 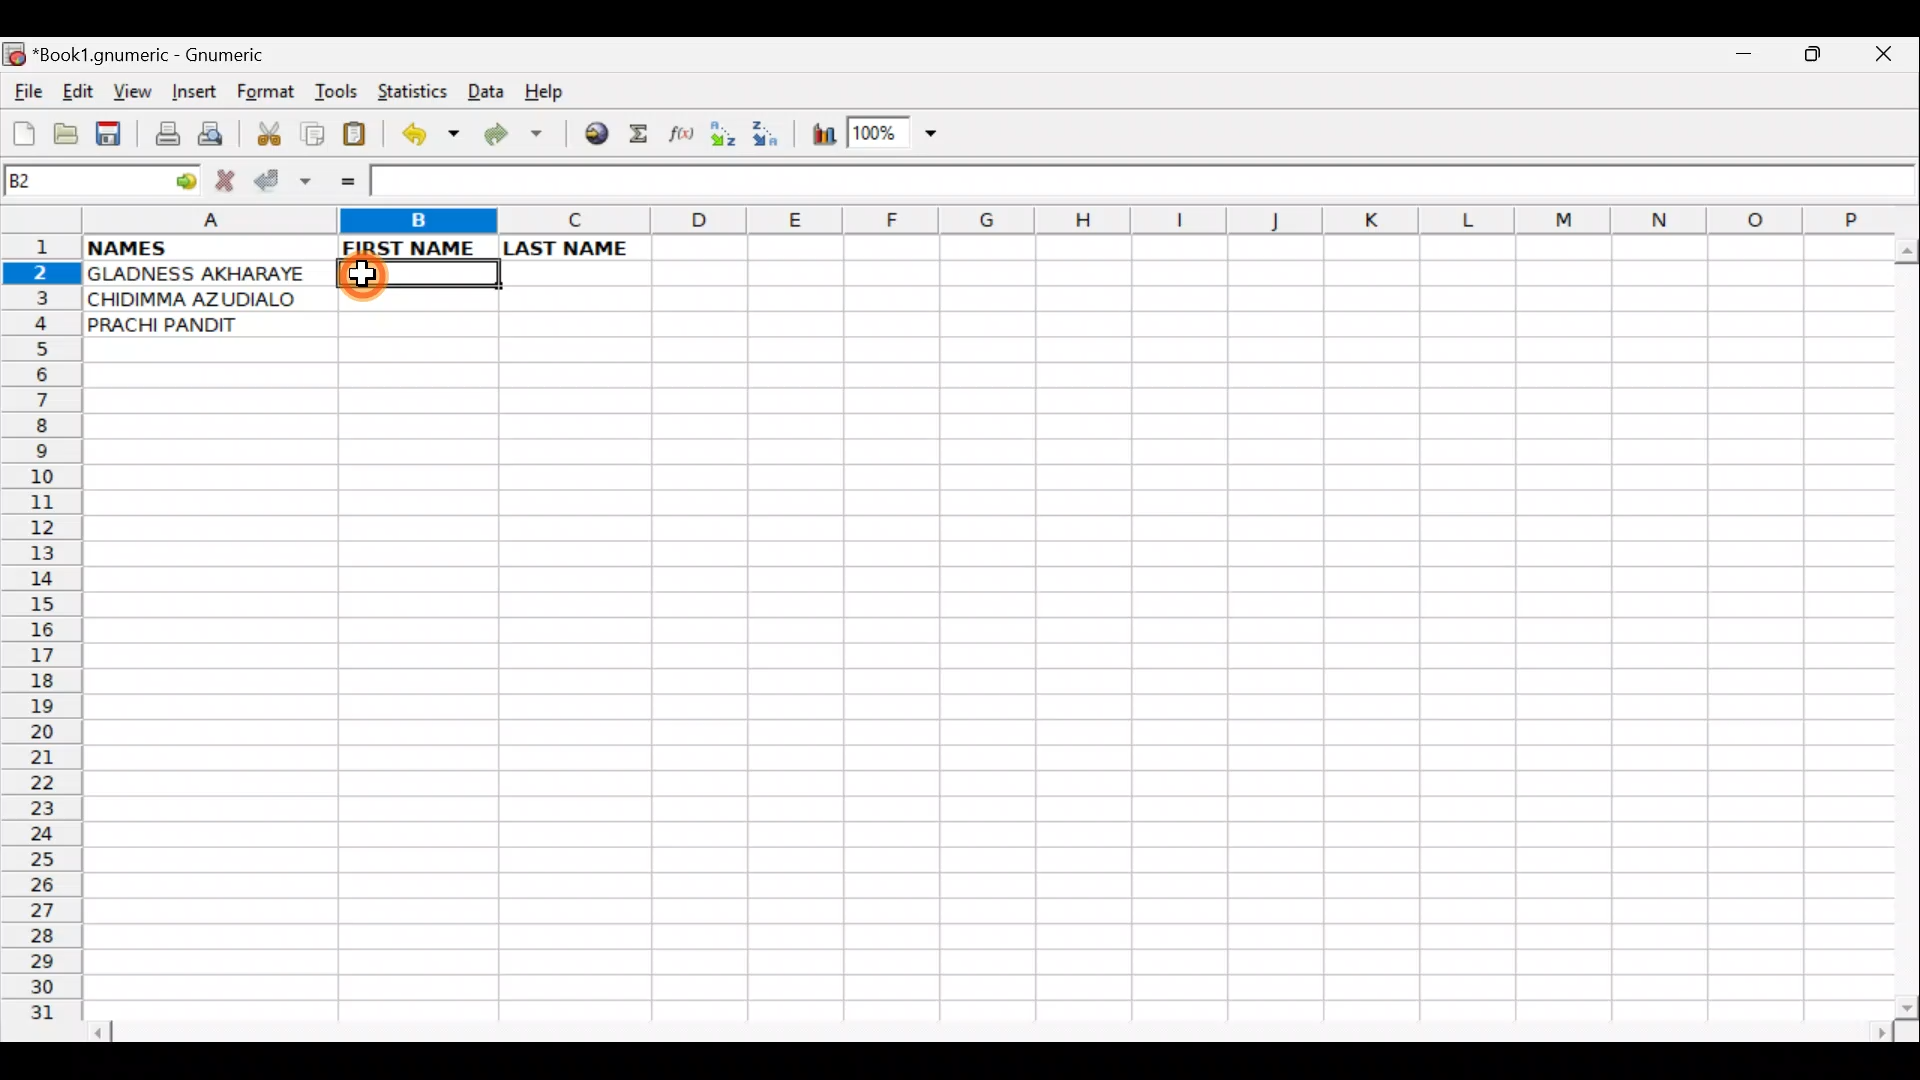 What do you see at coordinates (593, 135) in the screenshot?
I see `Insert hyperlink` at bounding box center [593, 135].